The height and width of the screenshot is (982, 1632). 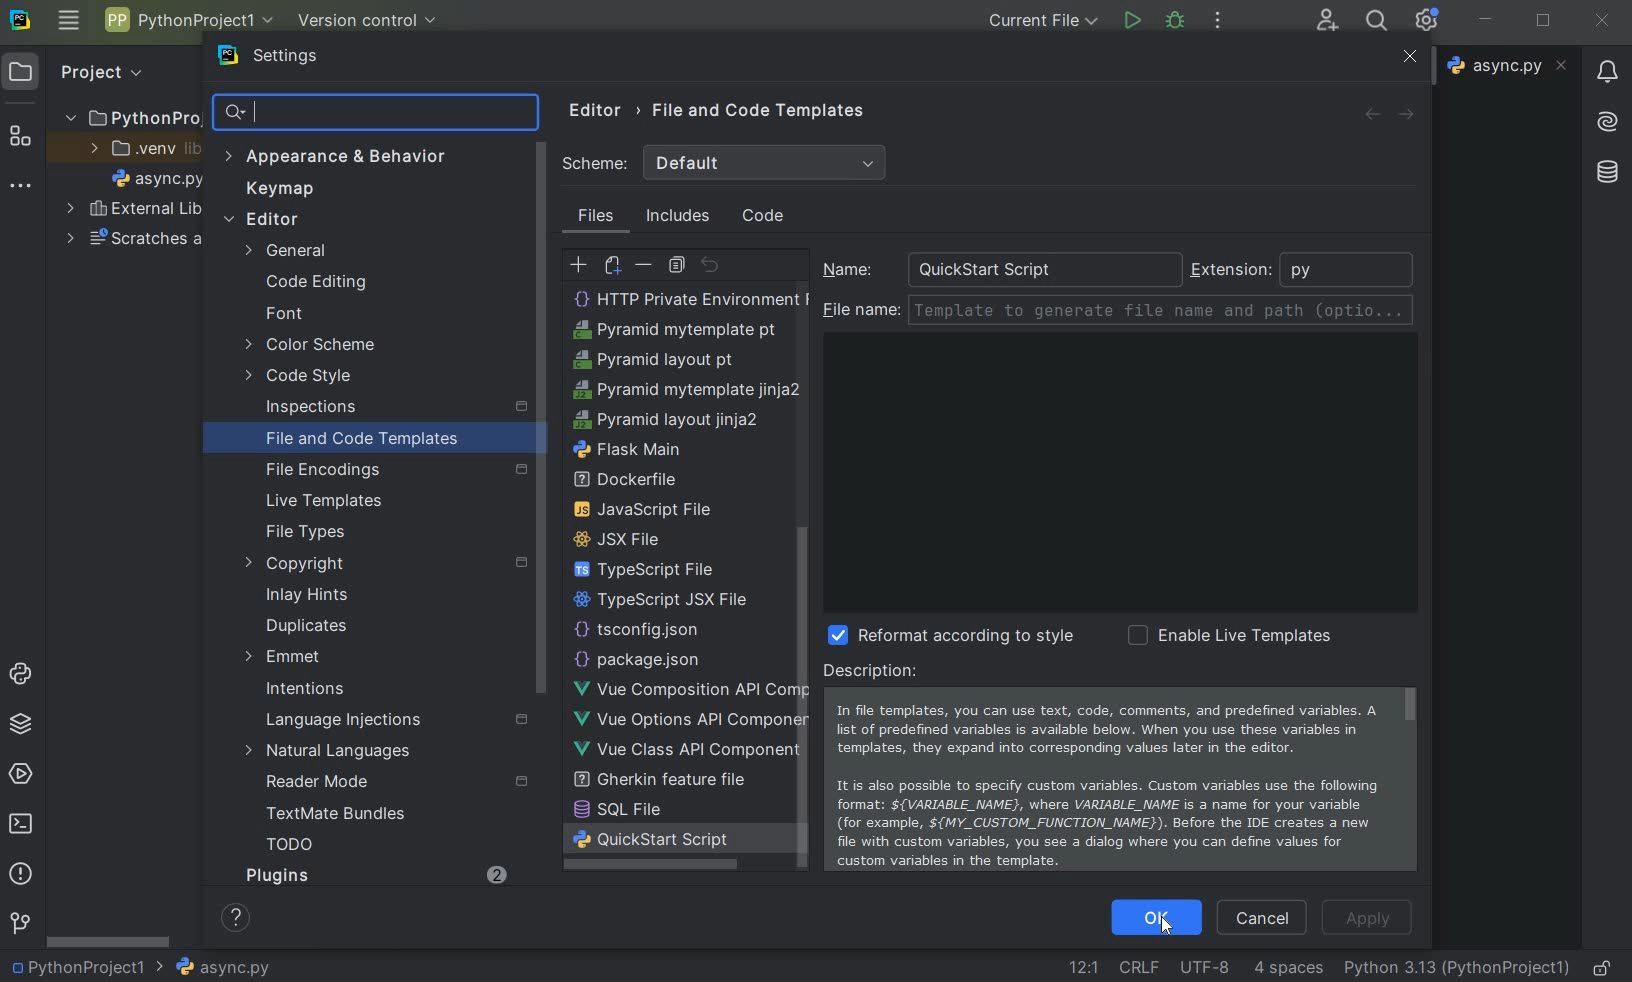 What do you see at coordinates (384, 437) in the screenshot?
I see `file and code templates` at bounding box center [384, 437].